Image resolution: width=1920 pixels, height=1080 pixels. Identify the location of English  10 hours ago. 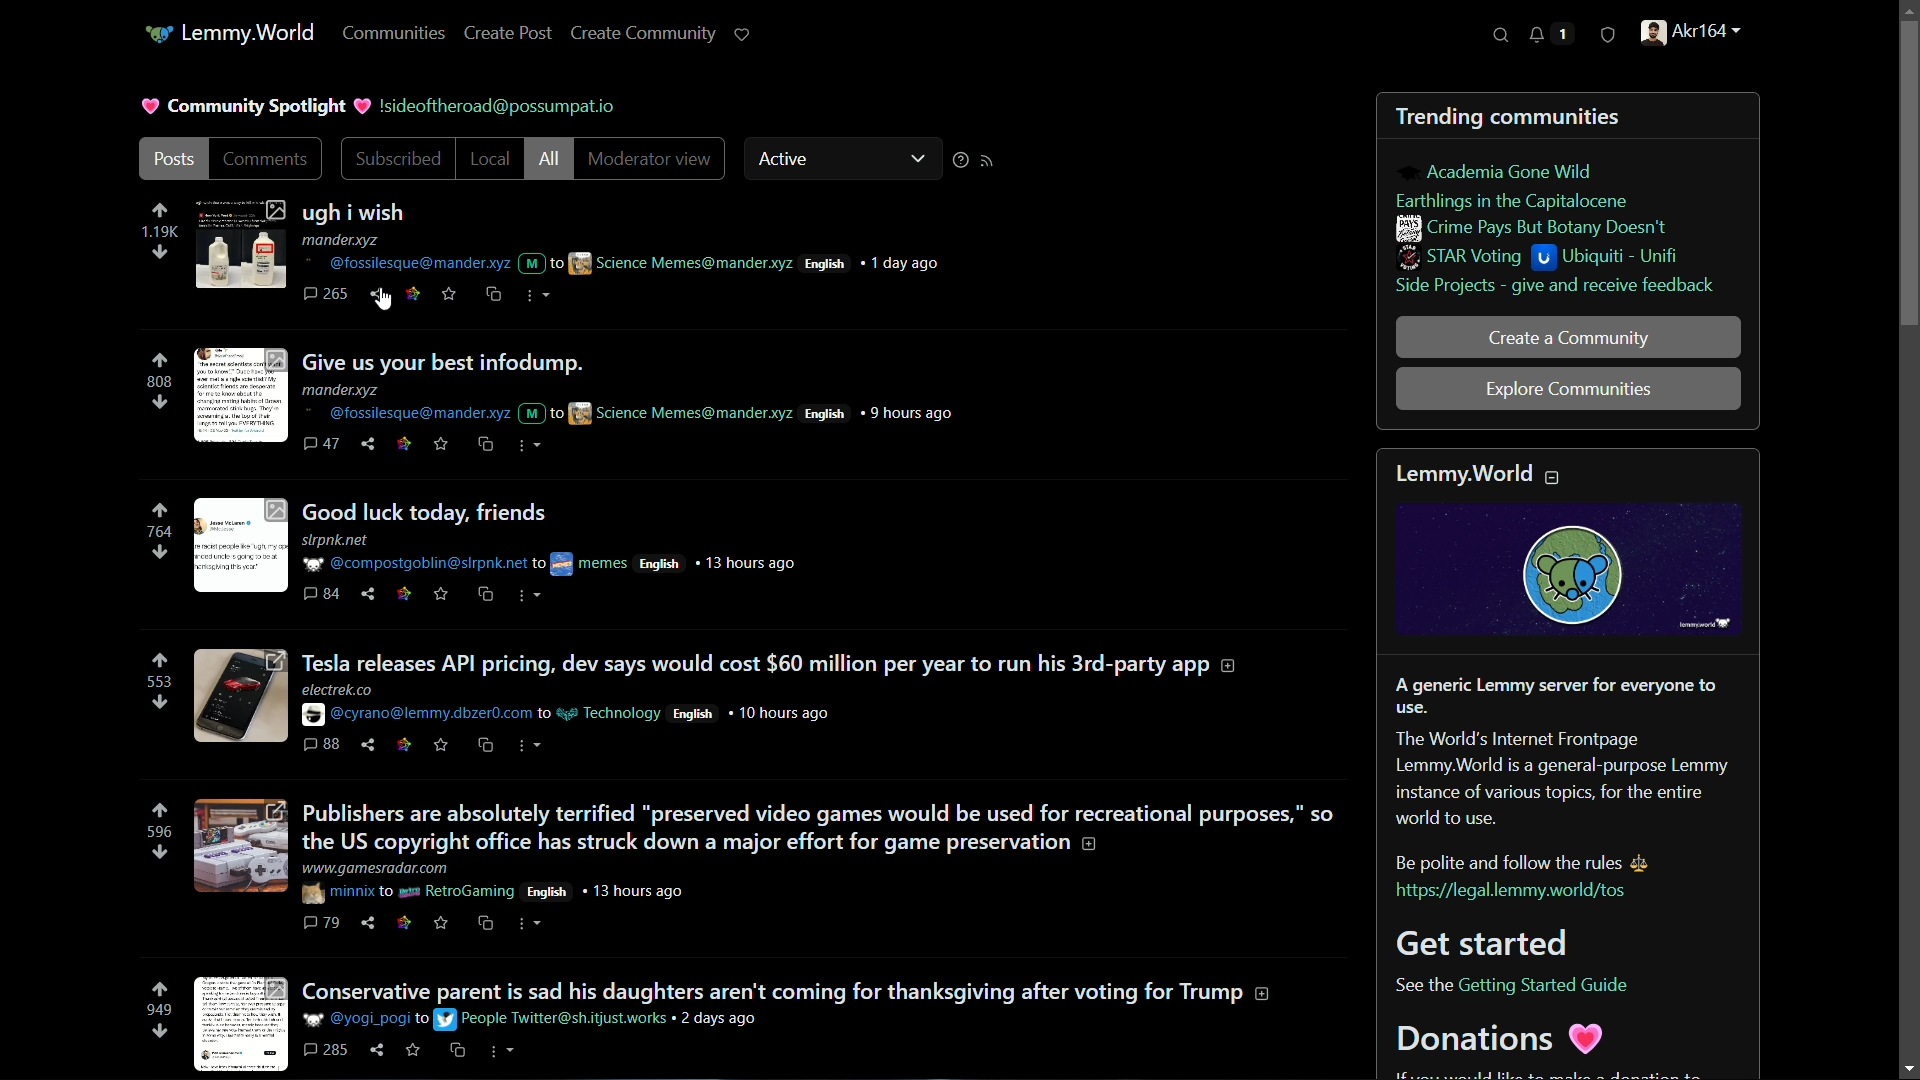
(750, 715).